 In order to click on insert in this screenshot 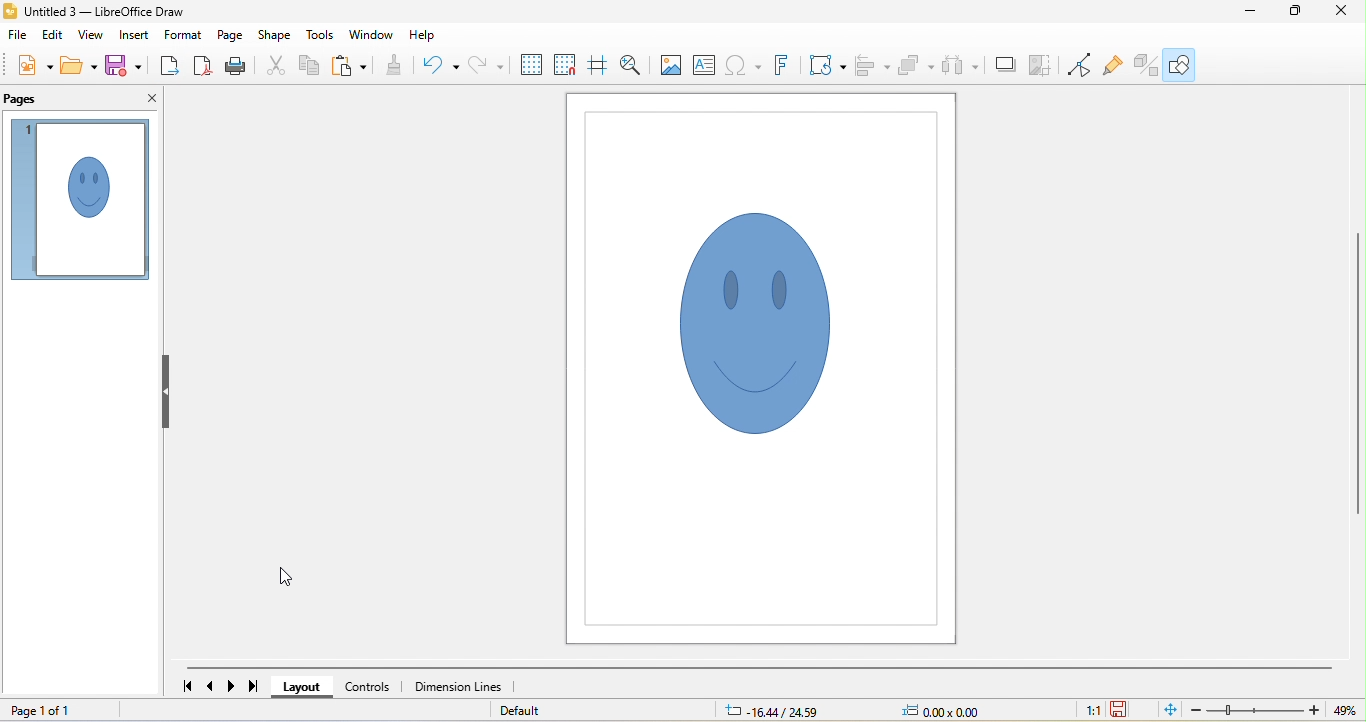, I will do `click(130, 36)`.